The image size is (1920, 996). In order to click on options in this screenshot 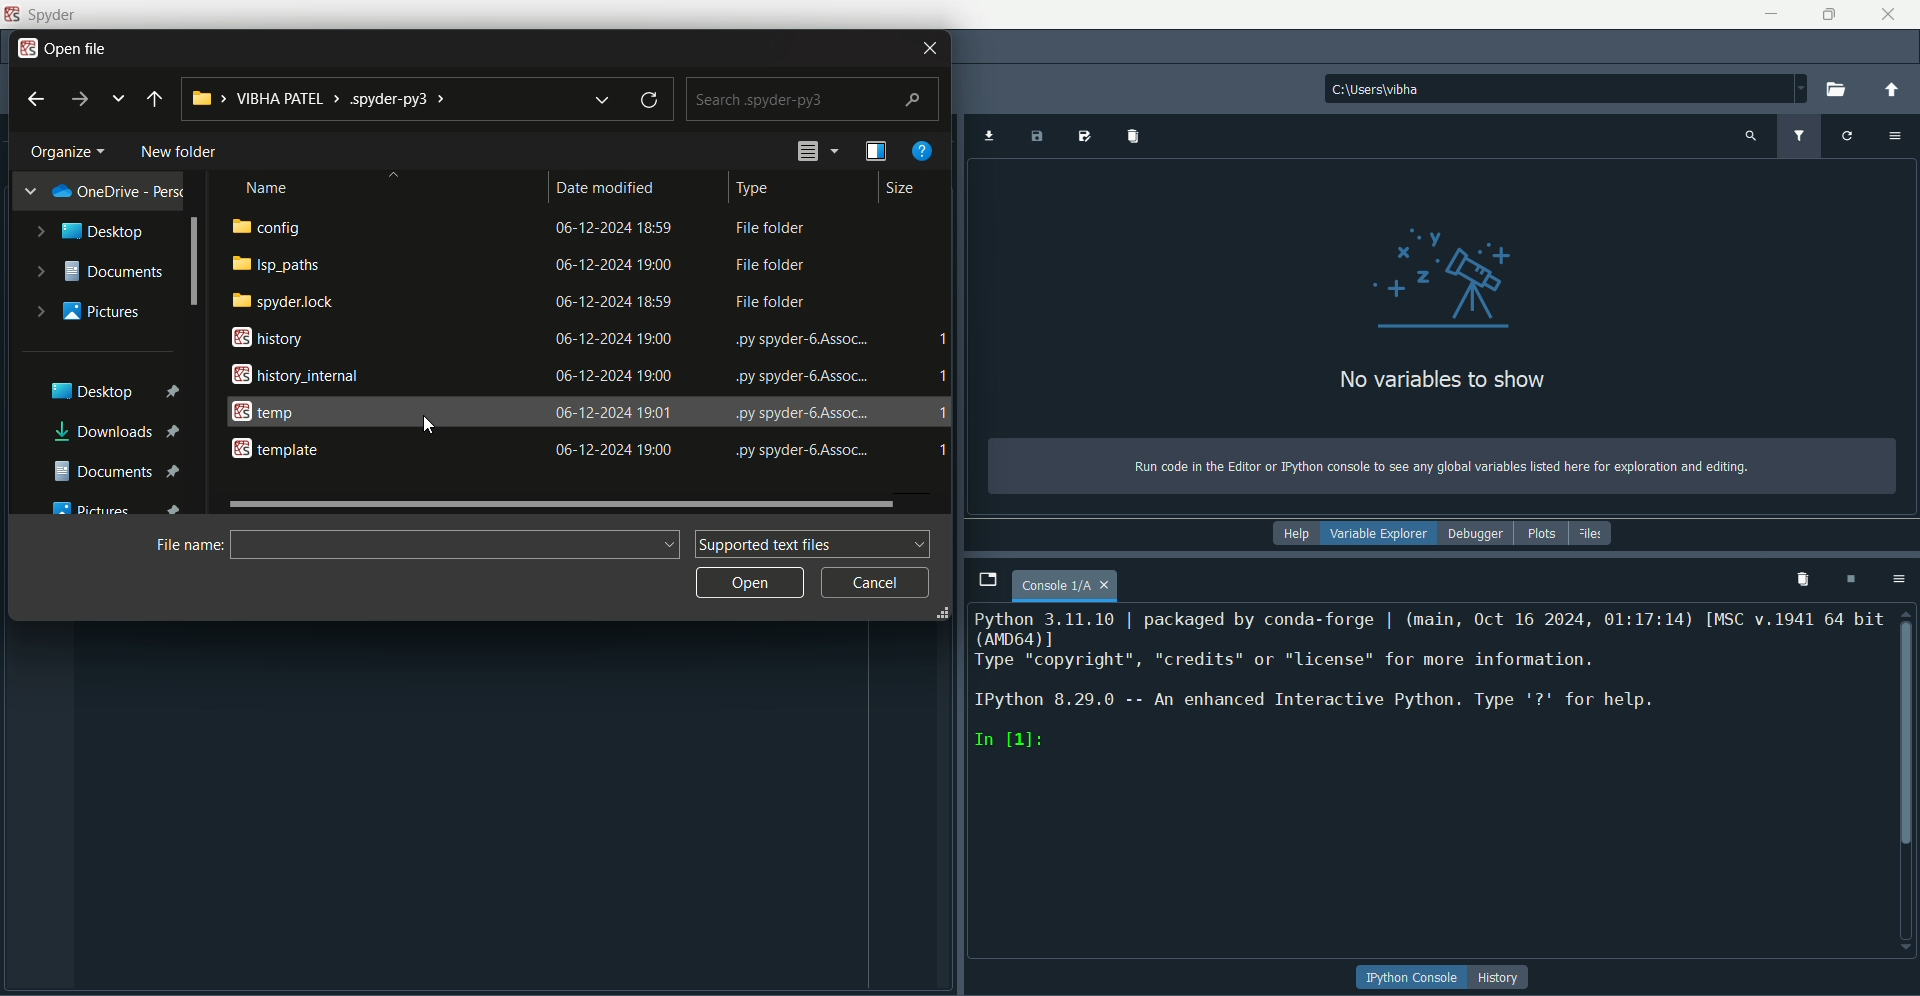, I will do `click(1898, 136)`.